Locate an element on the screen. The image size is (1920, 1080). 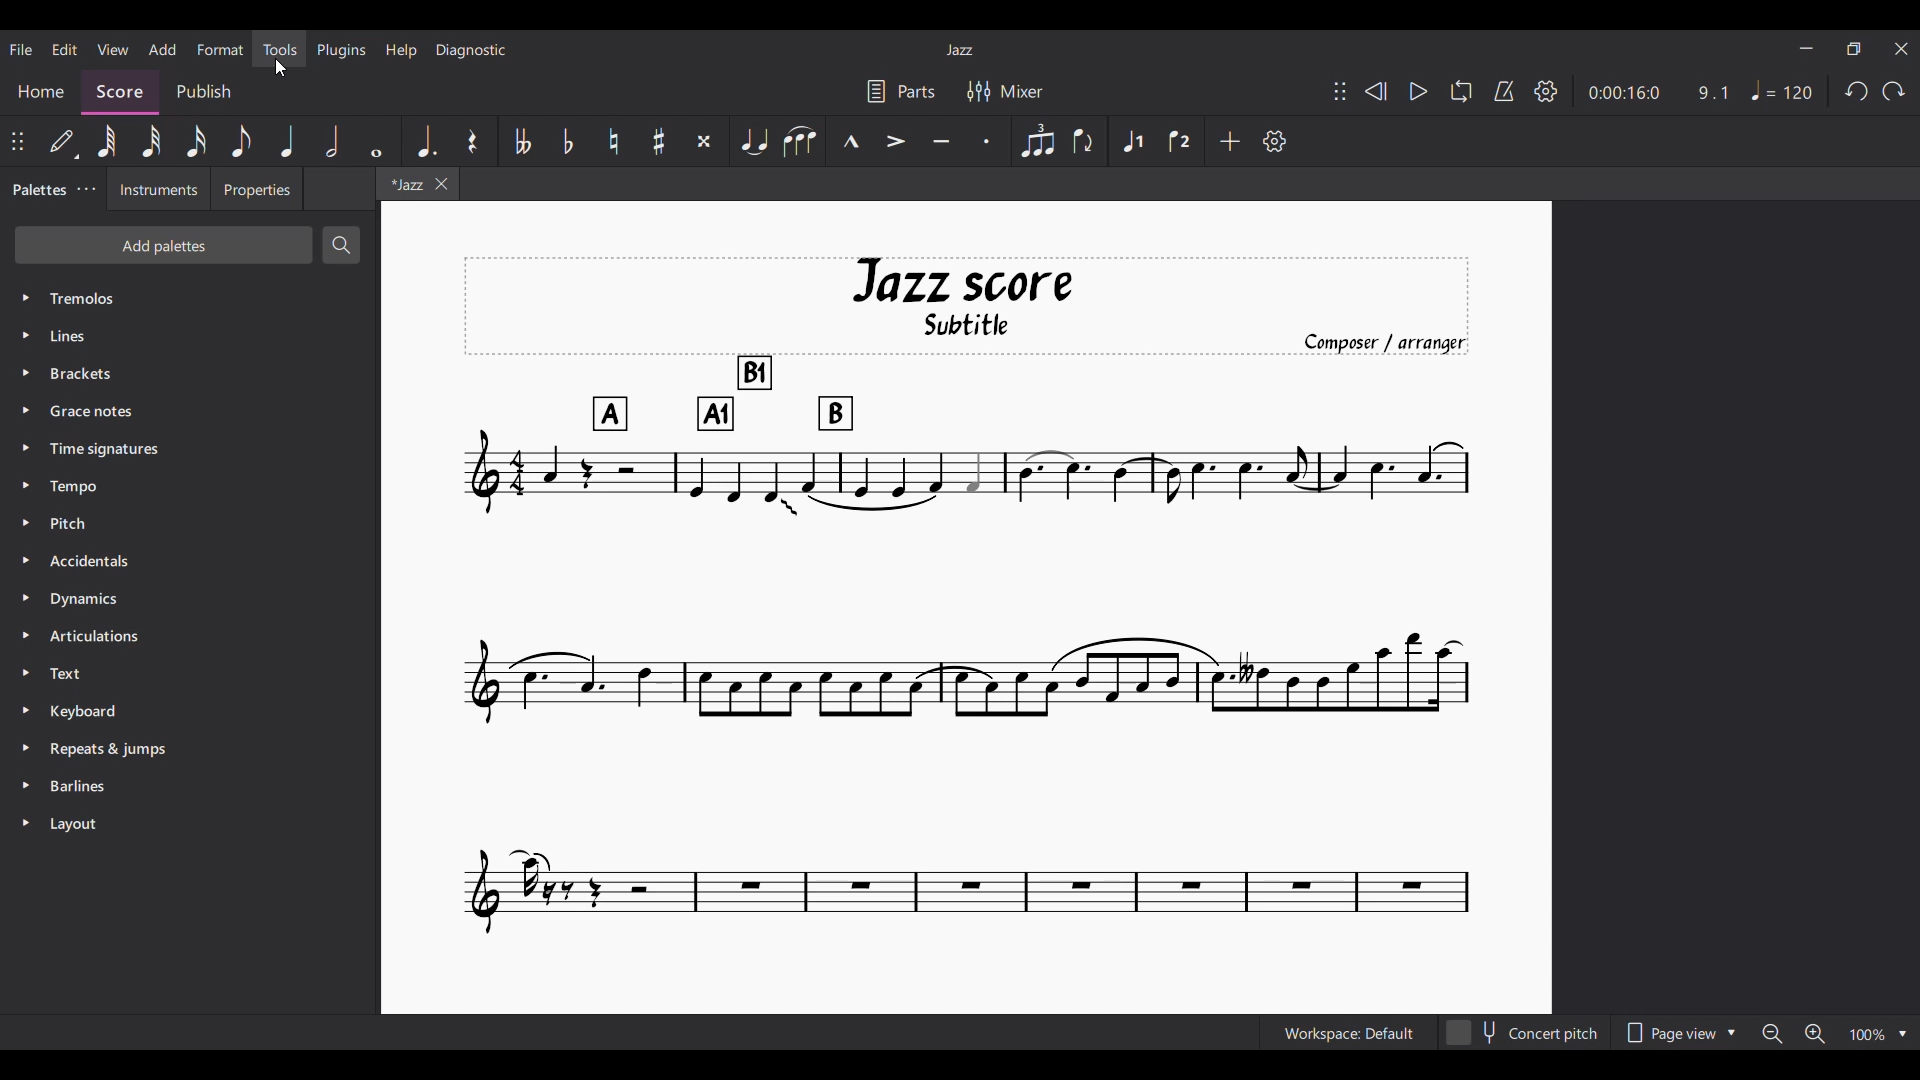
Voice 1 is located at coordinates (1133, 141).